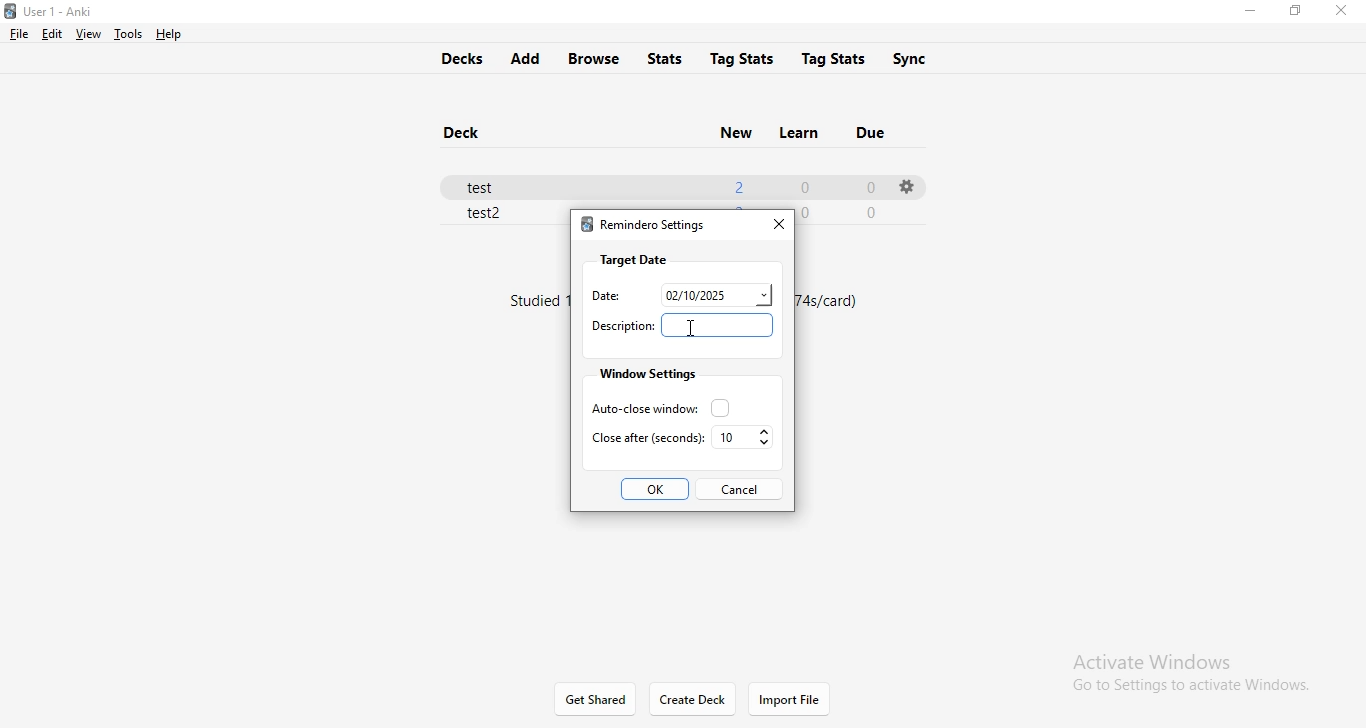 The image size is (1366, 728). I want to click on cleared box, so click(720, 325).